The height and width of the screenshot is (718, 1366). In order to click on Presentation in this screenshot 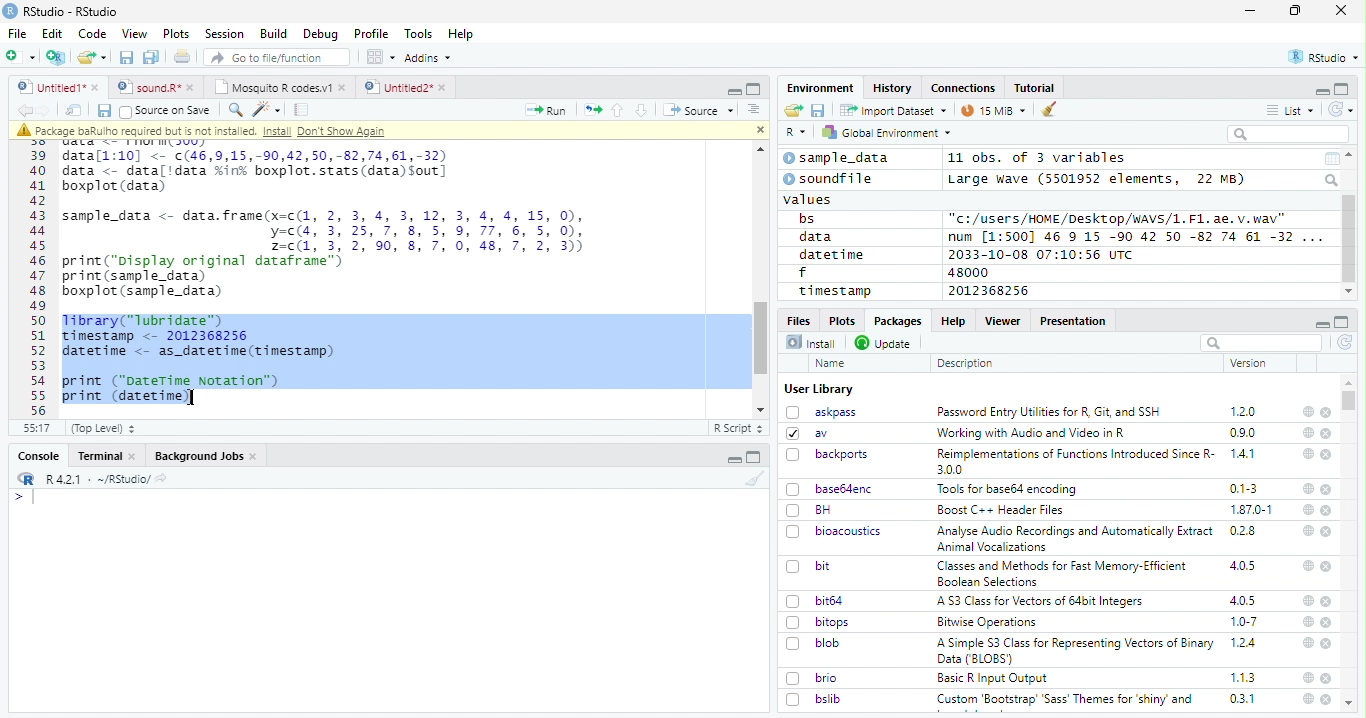, I will do `click(1074, 321)`.